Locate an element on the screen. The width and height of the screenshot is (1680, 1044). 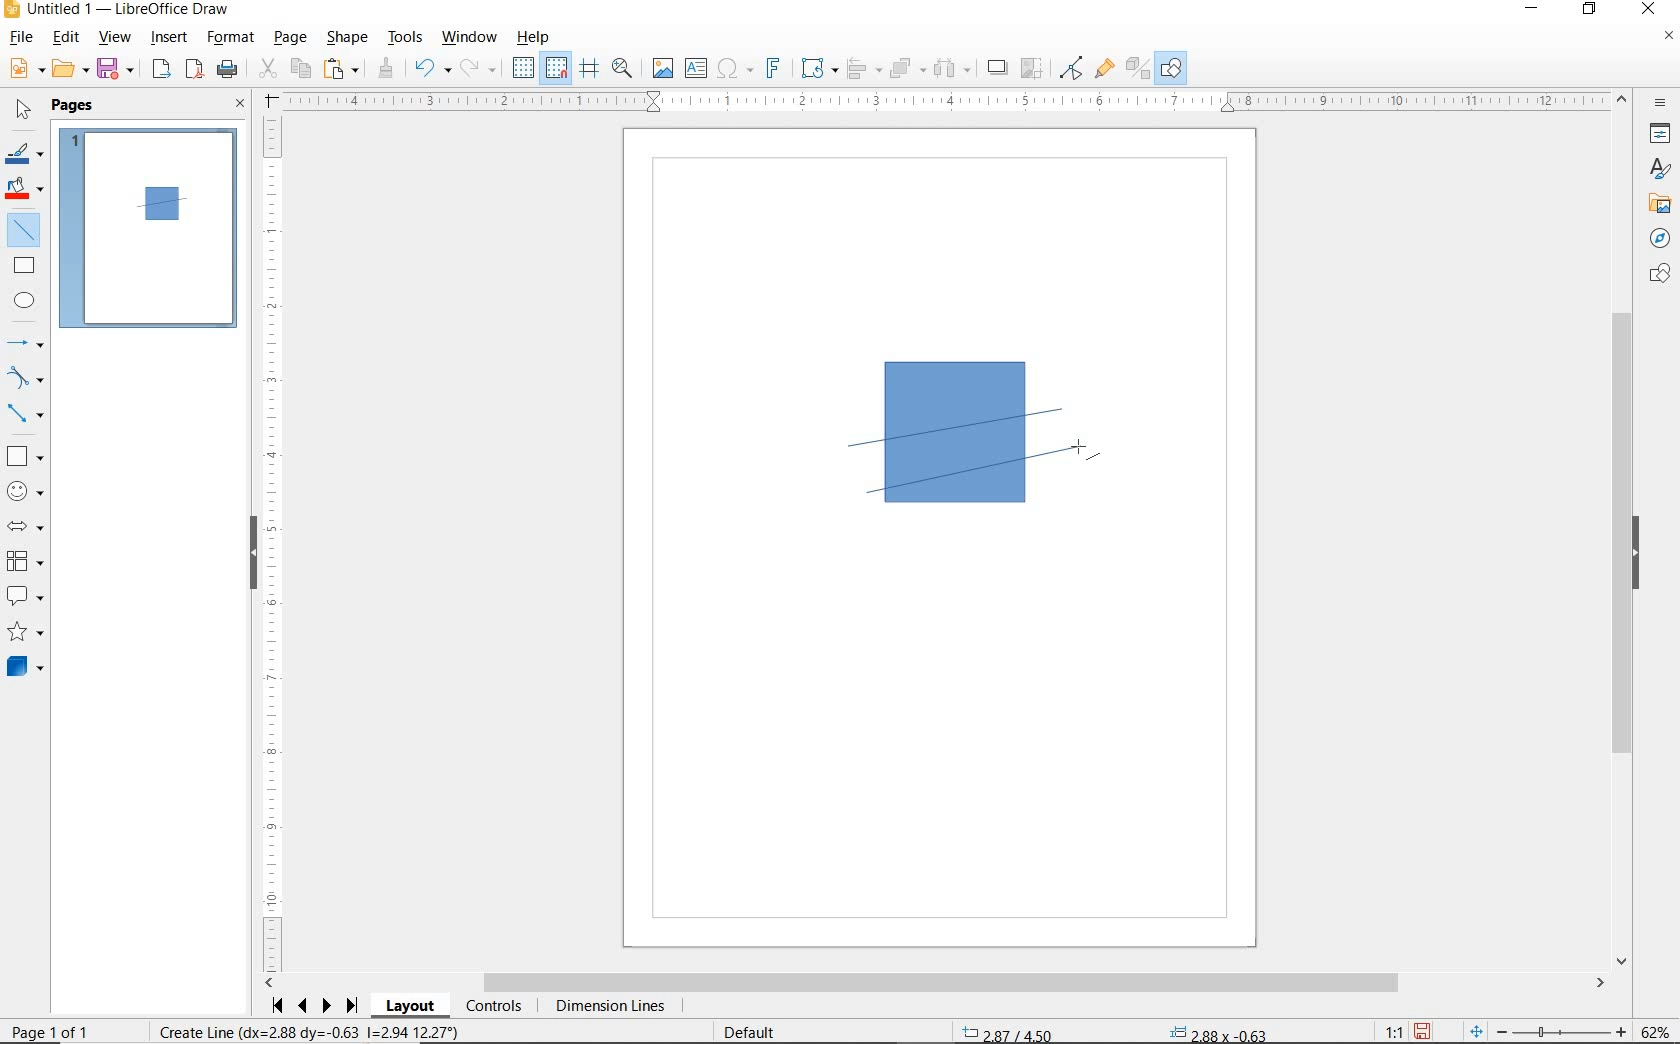
PAGE is located at coordinates (292, 38).